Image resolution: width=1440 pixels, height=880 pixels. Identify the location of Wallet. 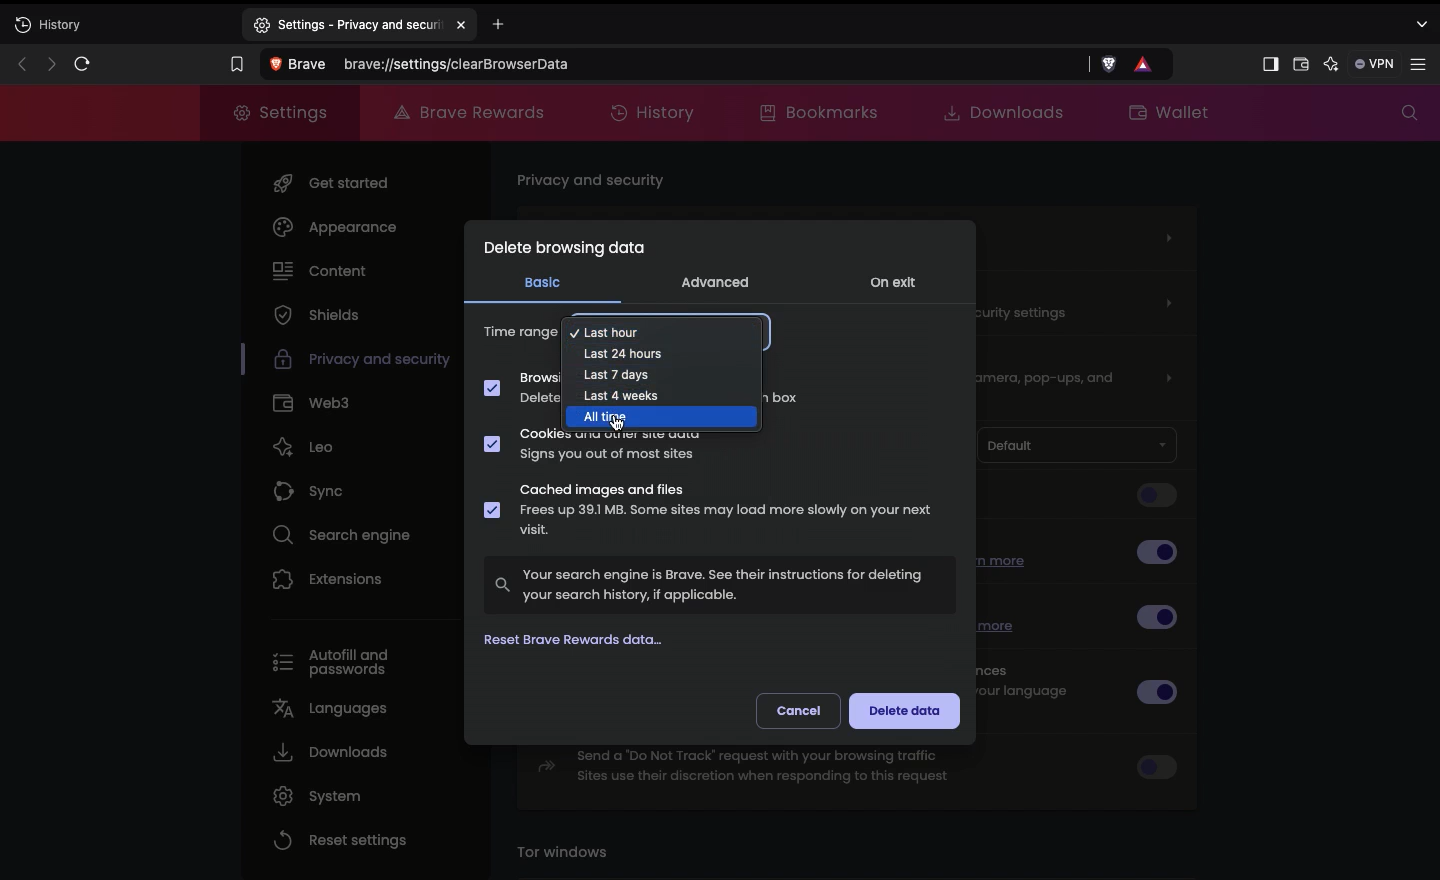
(1299, 66).